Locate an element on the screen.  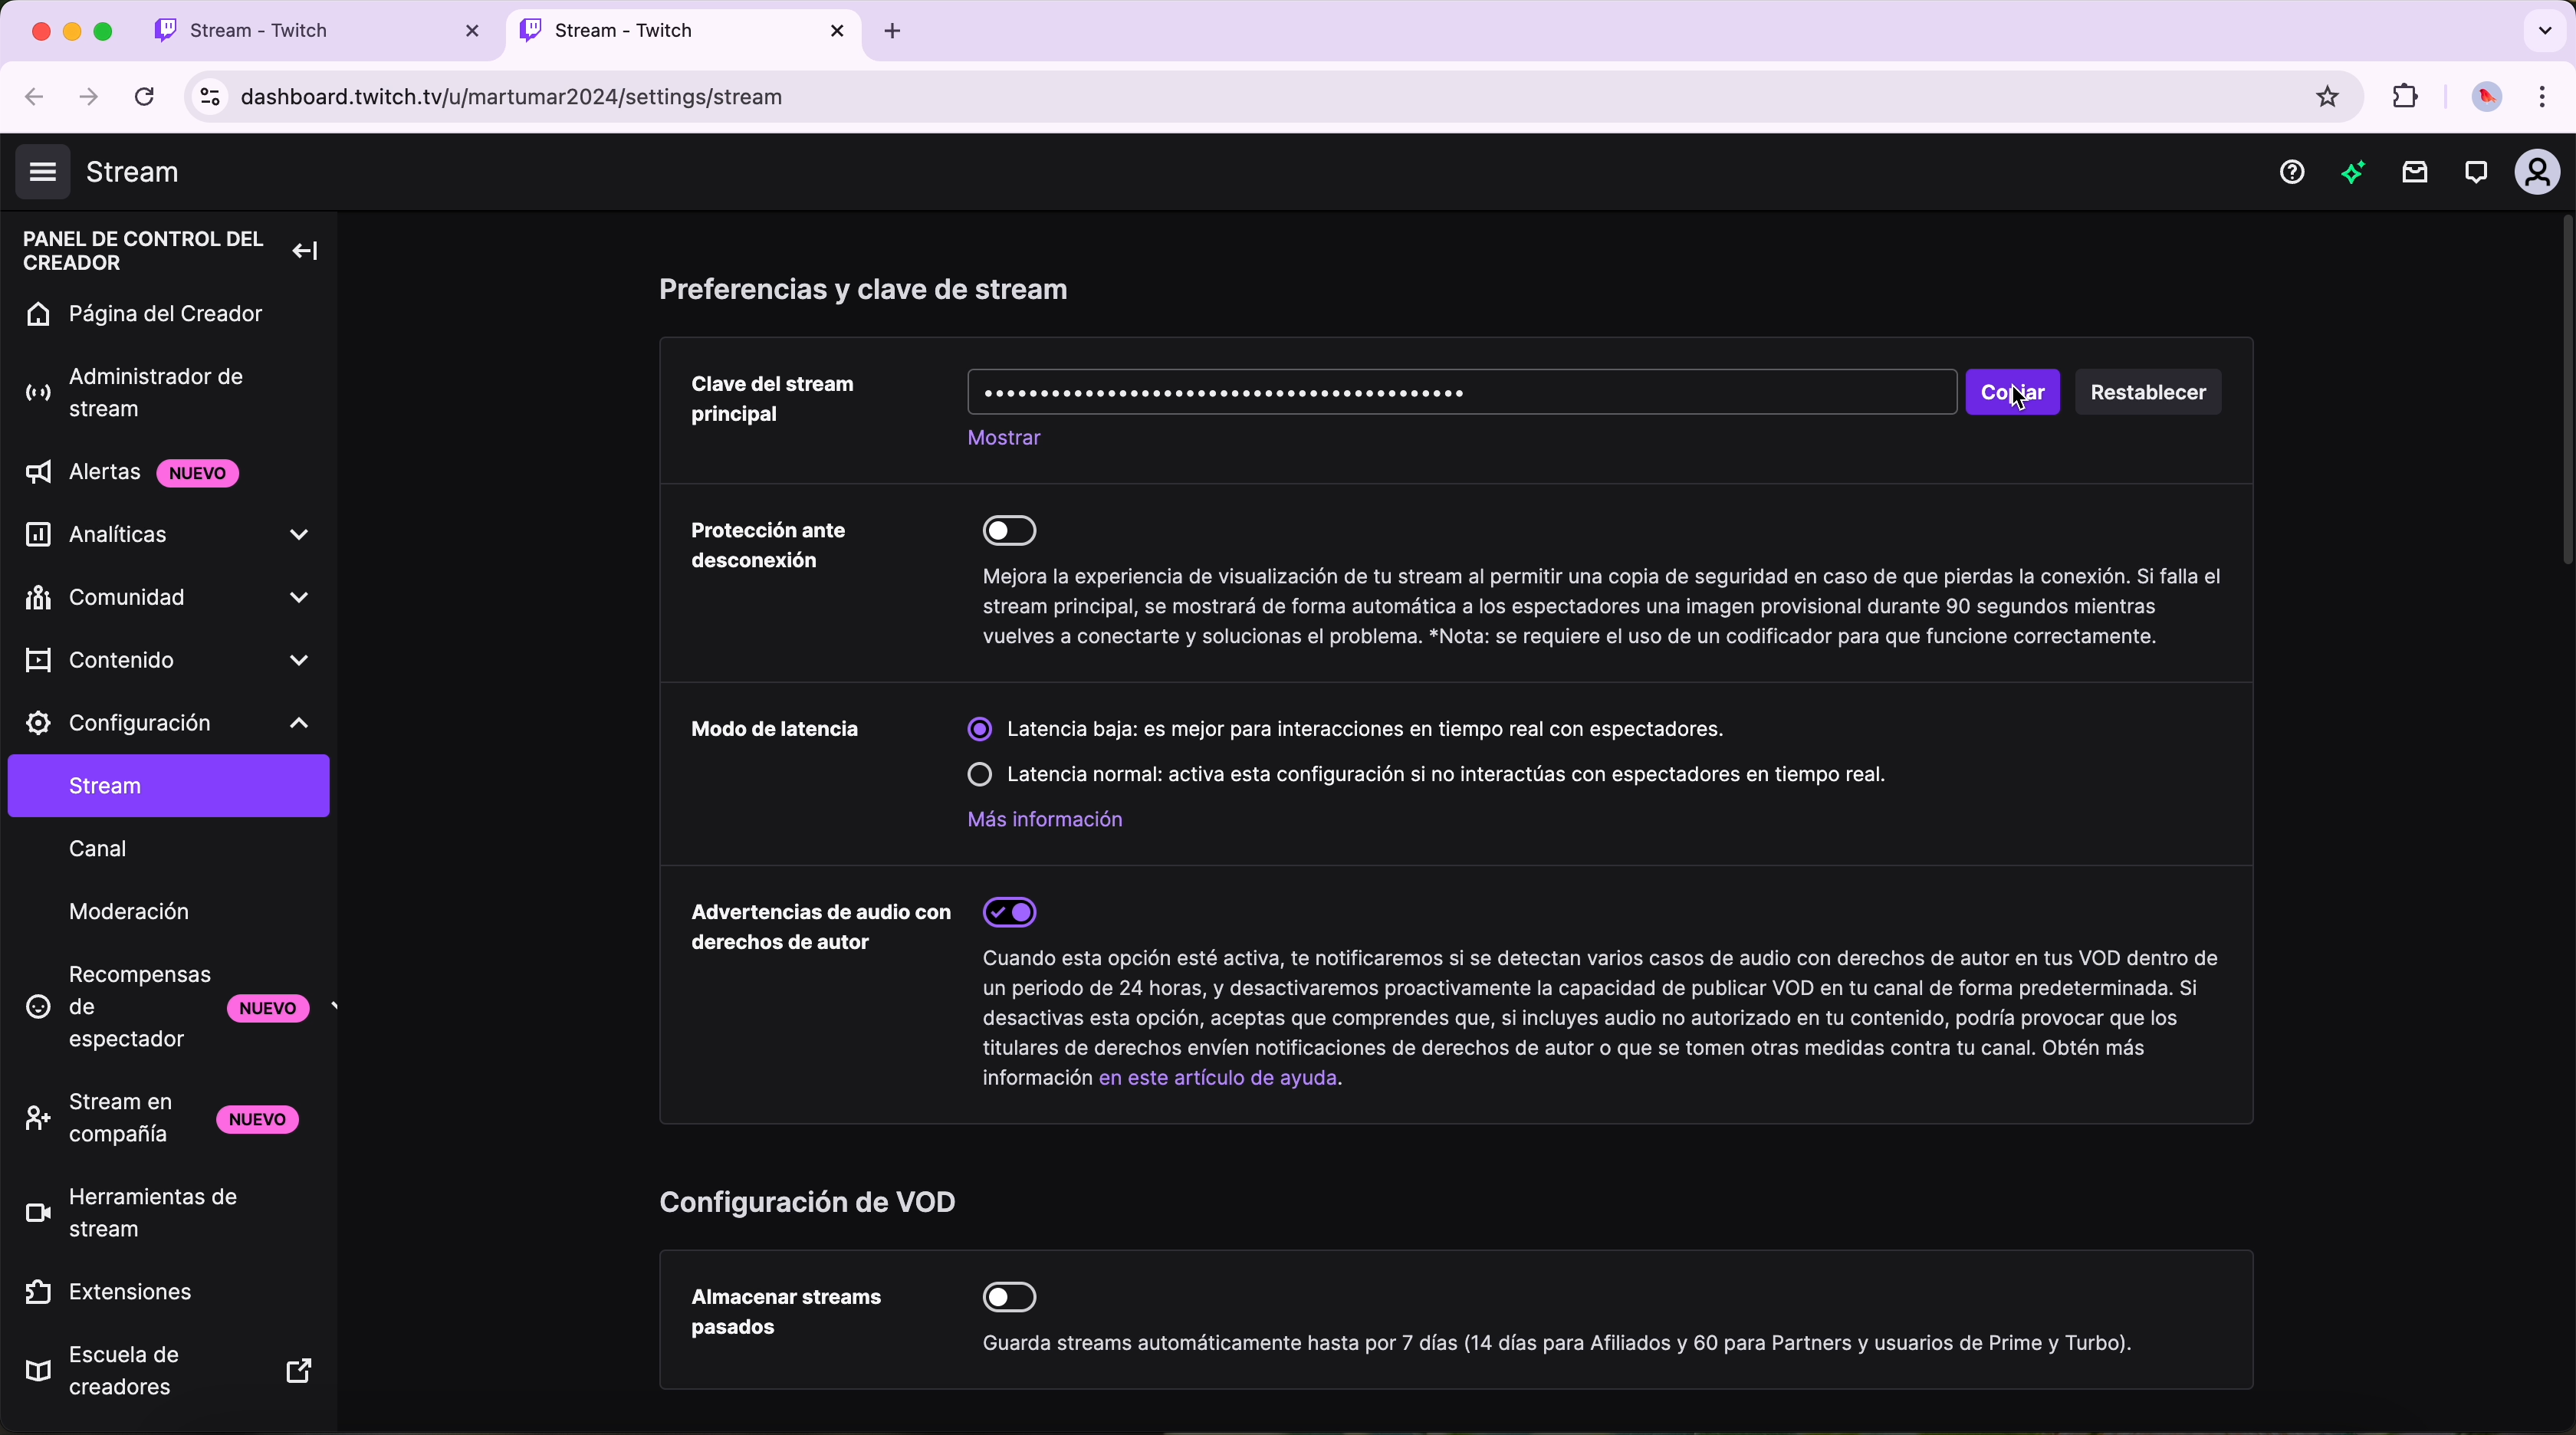
key is located at coordinates (1457, 391).